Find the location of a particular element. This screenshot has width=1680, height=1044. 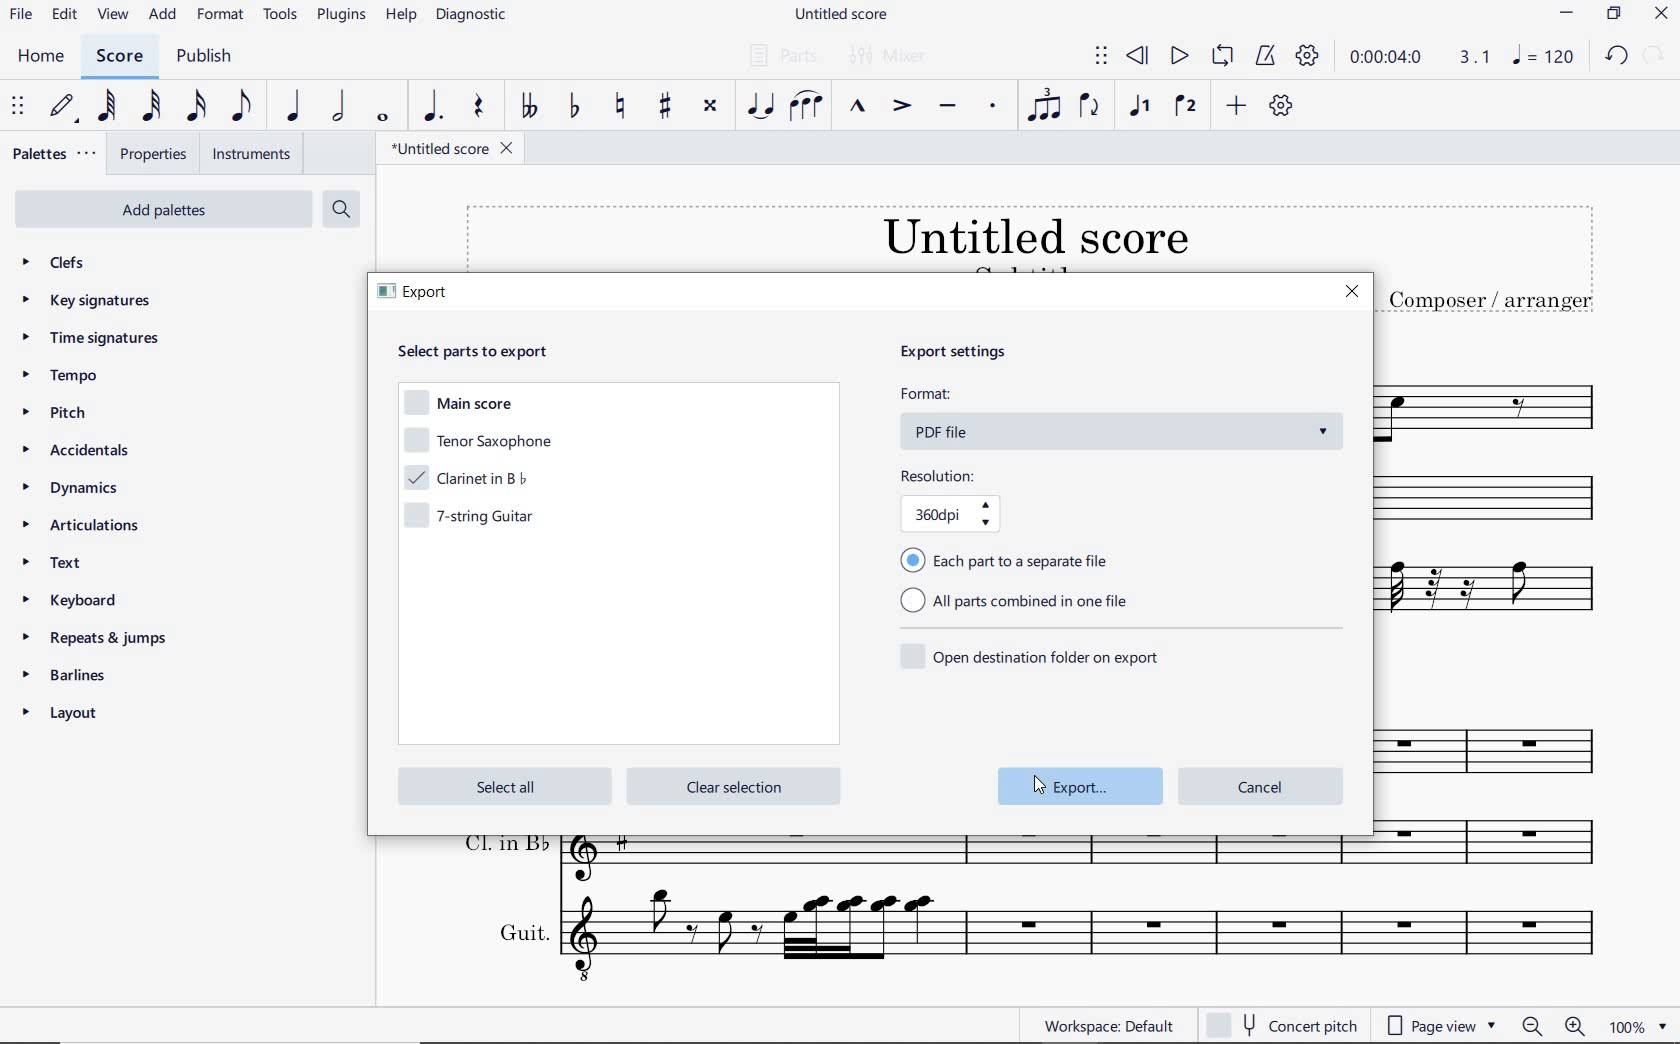

Cl. in B is located at coordinates (1498, 848).